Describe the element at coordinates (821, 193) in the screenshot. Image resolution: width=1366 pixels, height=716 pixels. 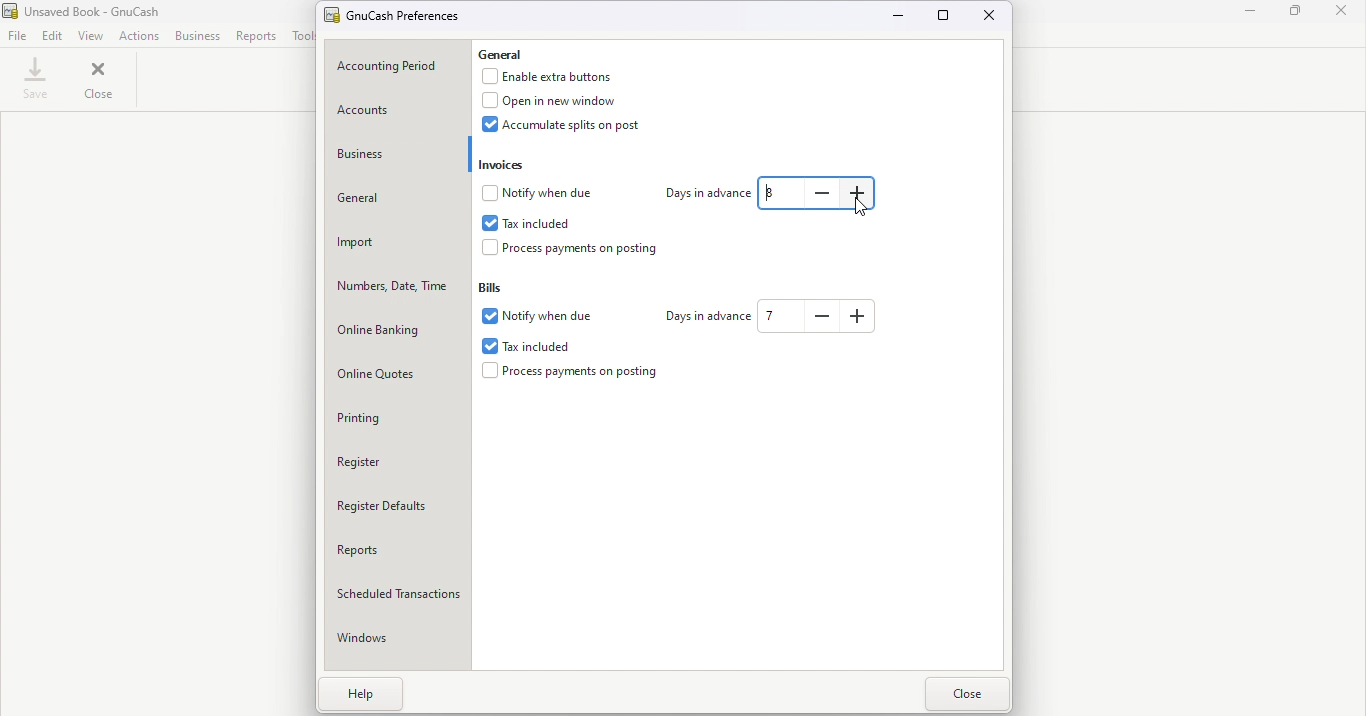
I see `how many days in the future to warn about invoices coming due` at that location.